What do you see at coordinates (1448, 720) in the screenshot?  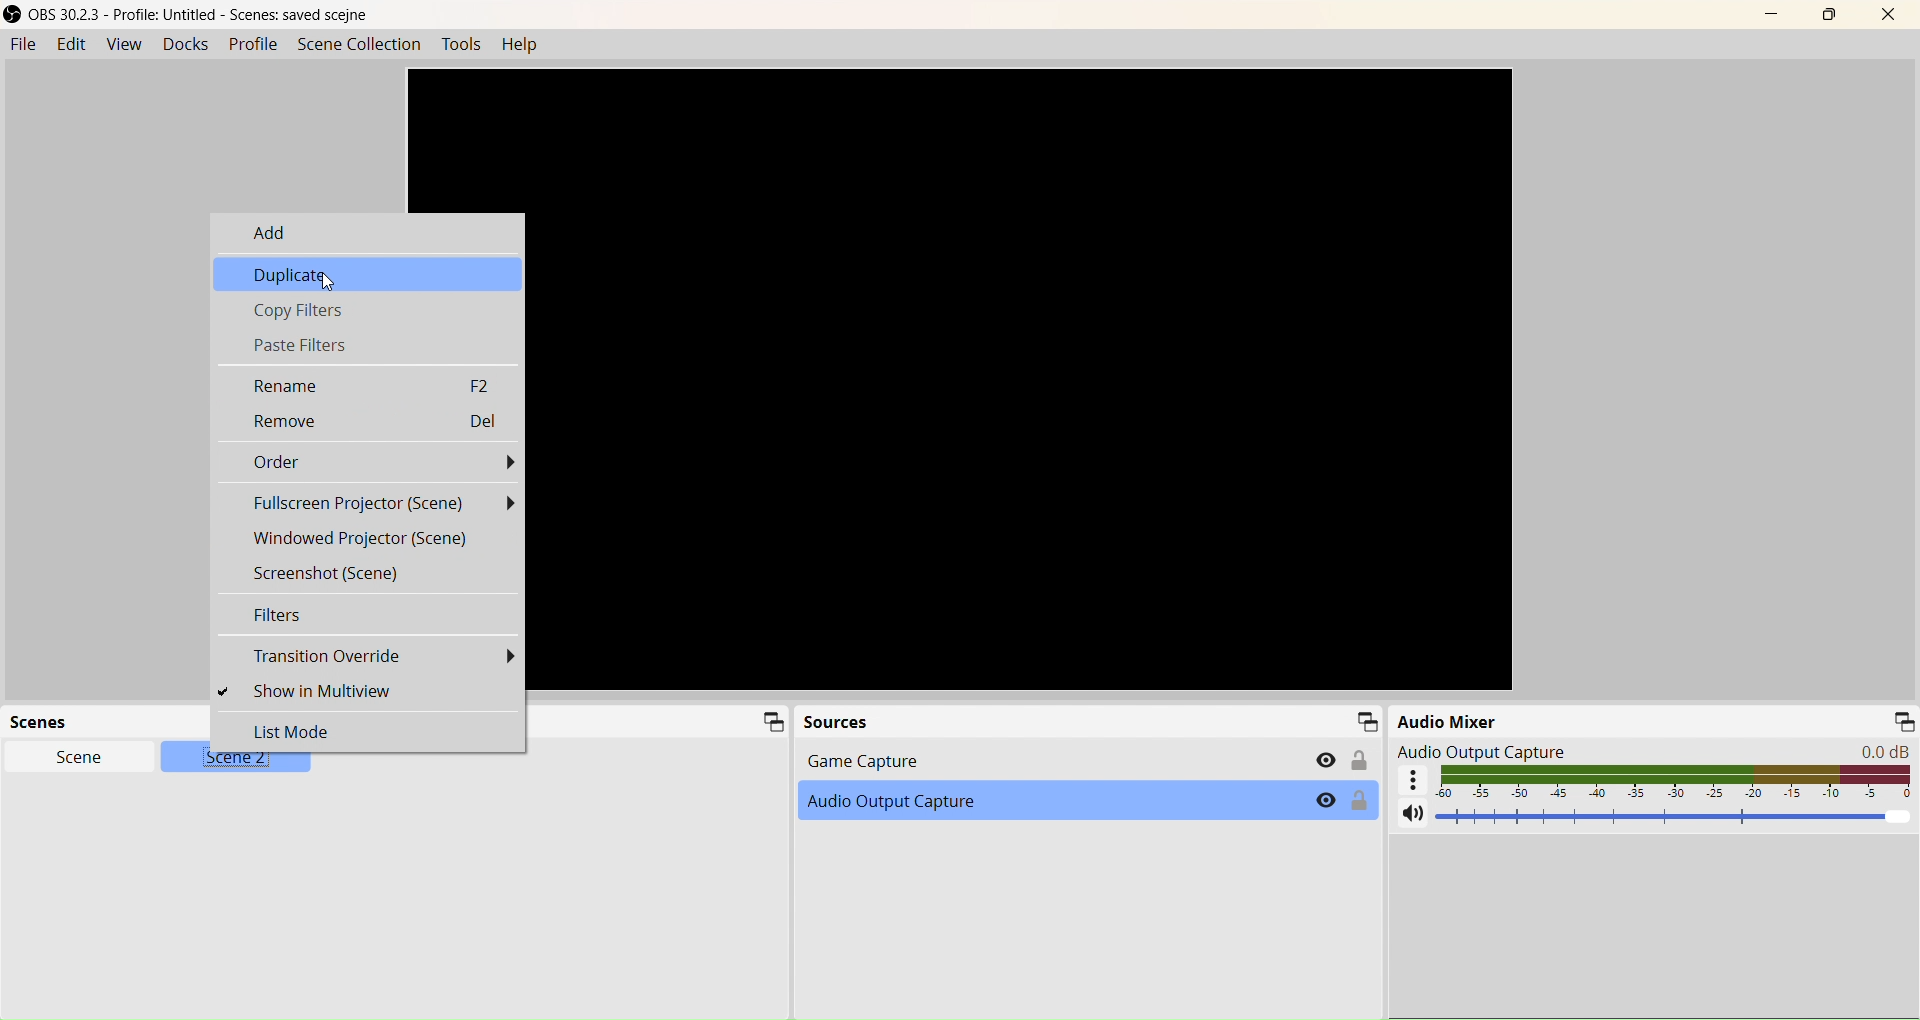 I see `Audio Mixer` at bounding box center [1448, 720].